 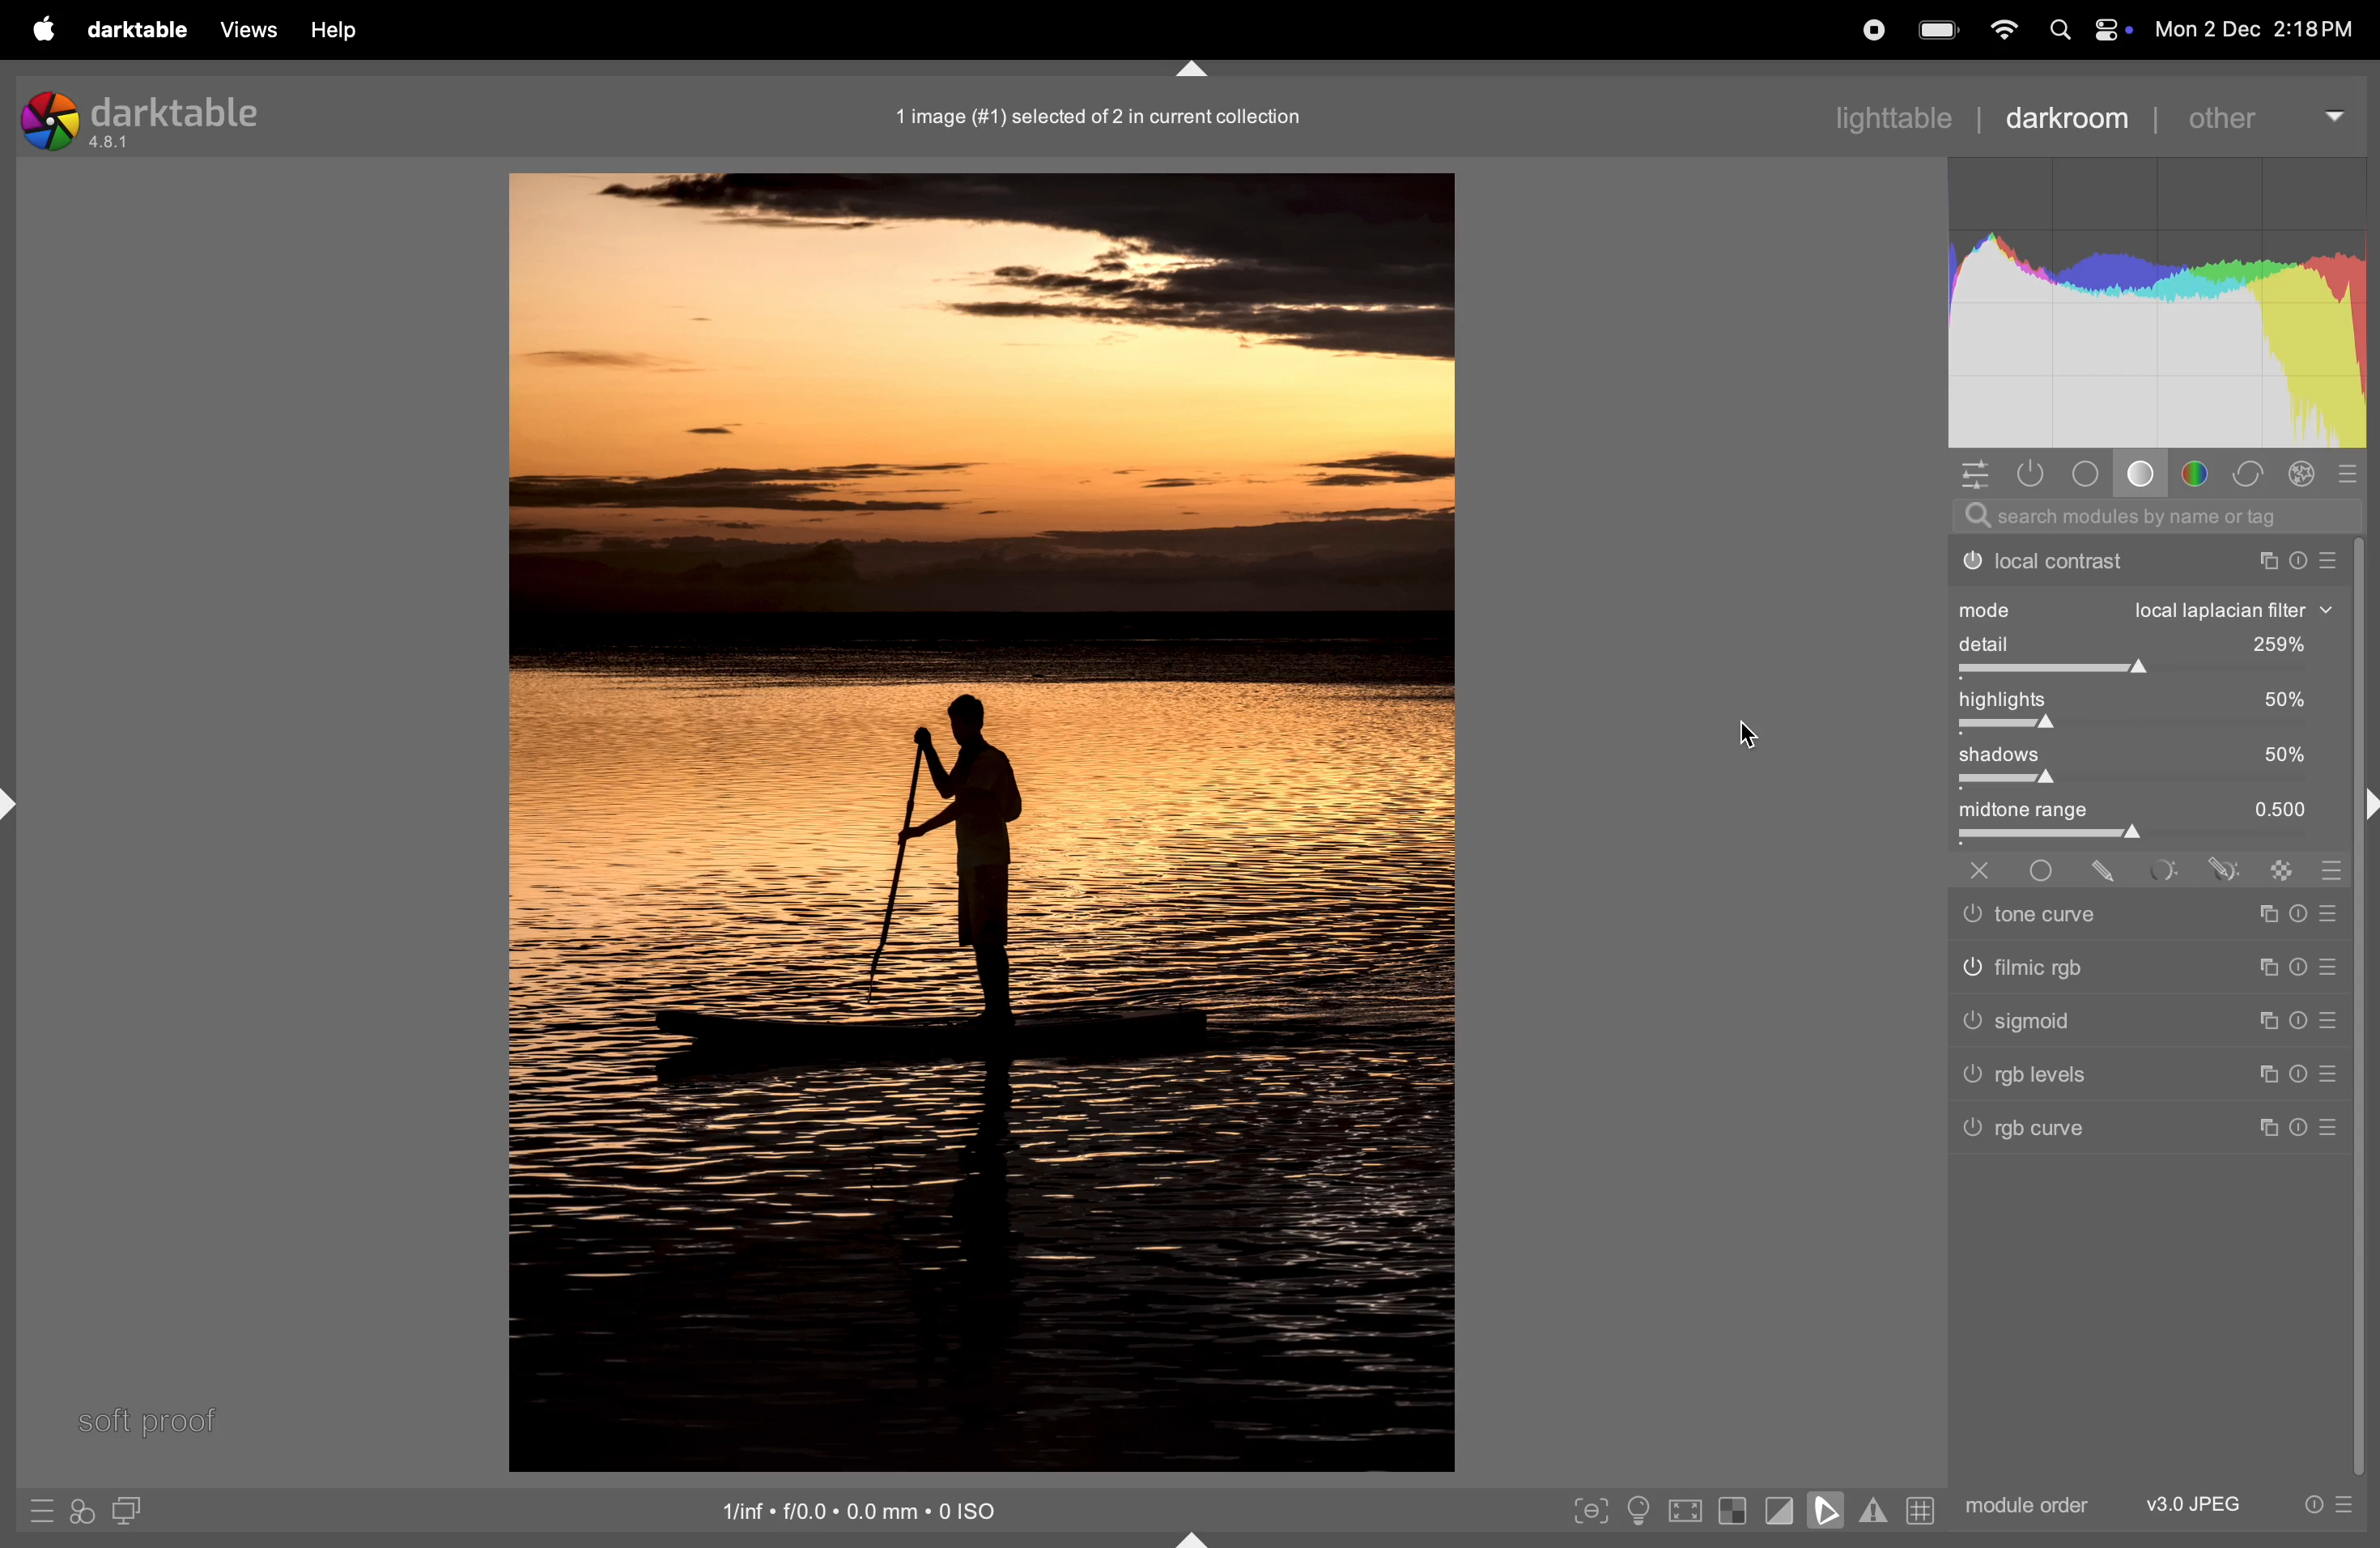 I want to click on sign, so click(x=2169, y=872).